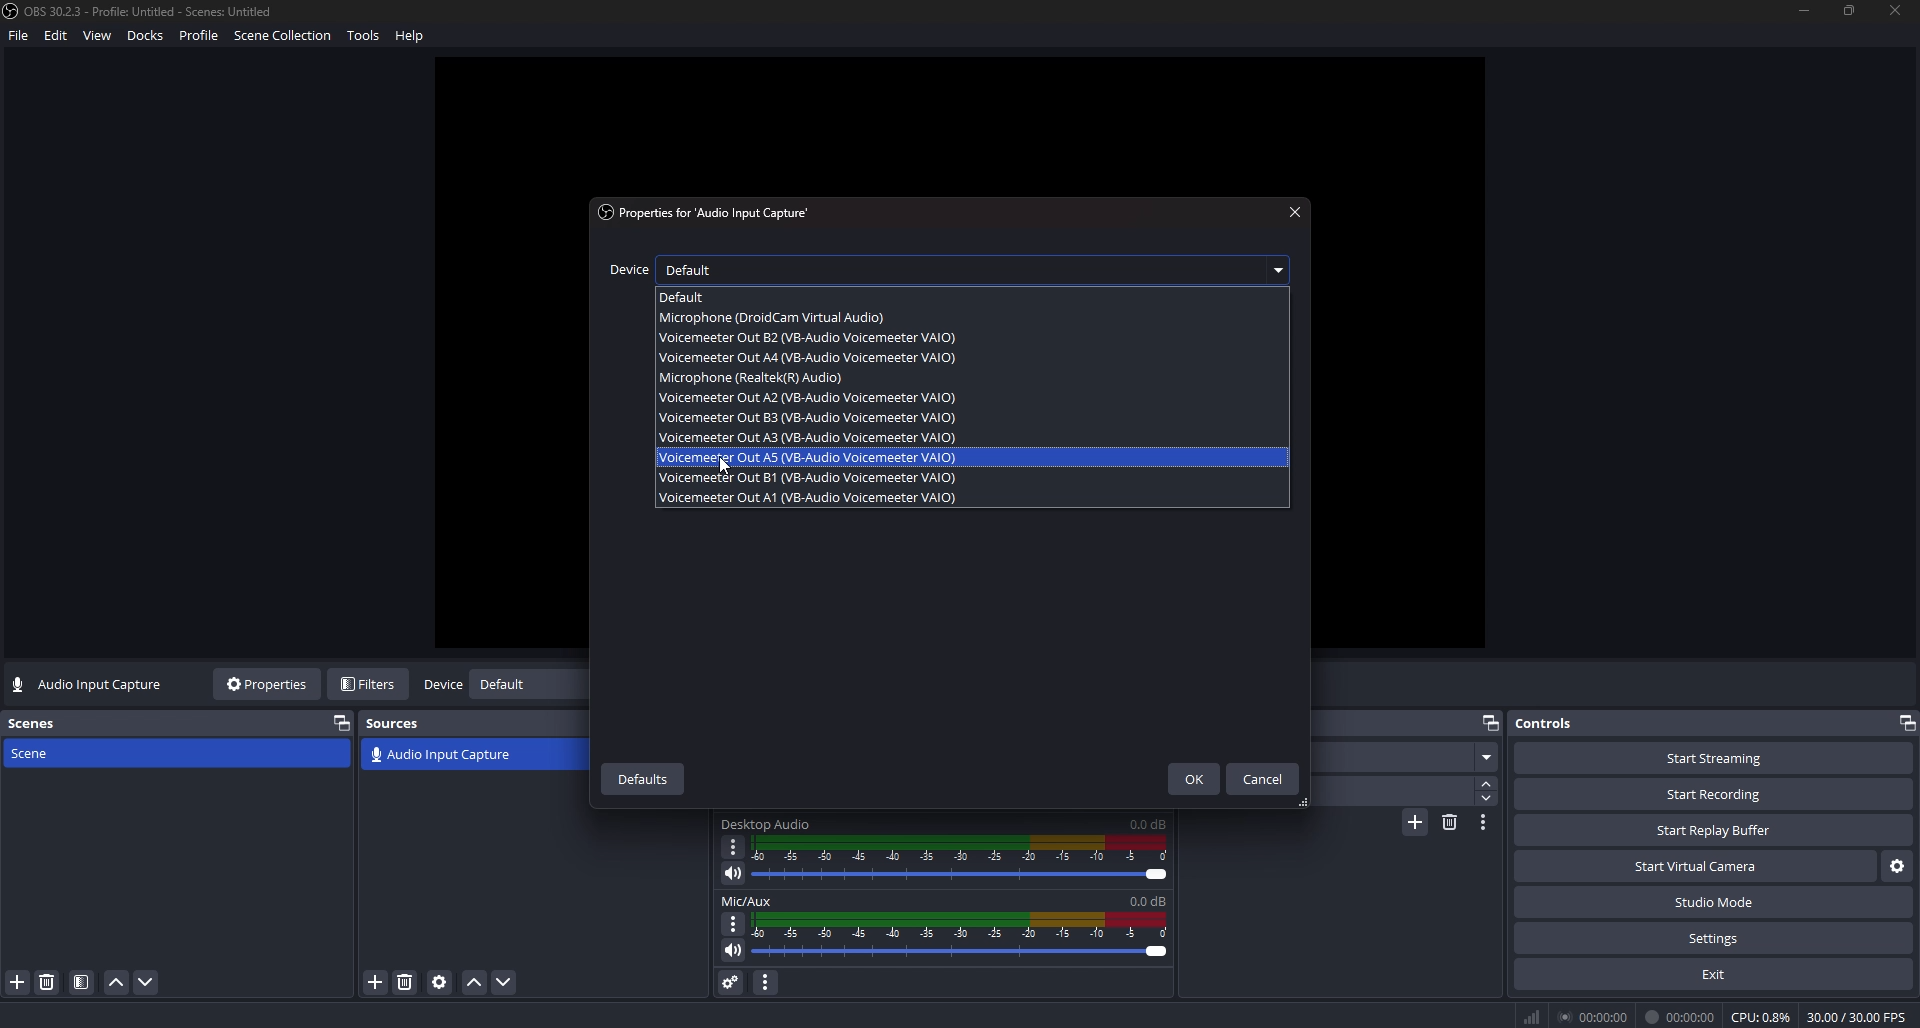 The image size is (1920, 1028). Describe the element at coordinates (1694, 867) in the screenshot. I see `start virtual camera` at that location.